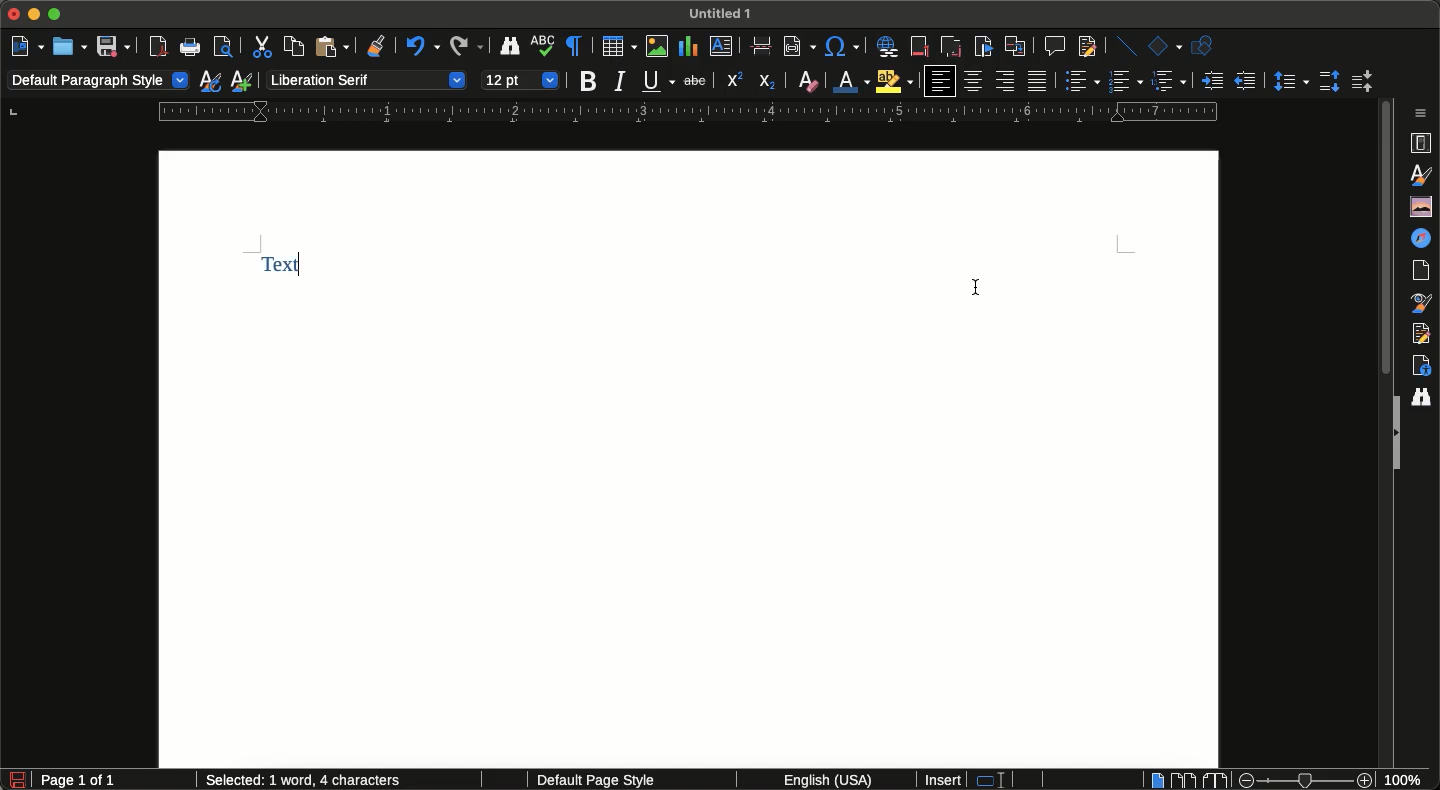 Image resolution: width=1440 pixels, height=790 pixels. I want to click on Undo, so click(420, 49).